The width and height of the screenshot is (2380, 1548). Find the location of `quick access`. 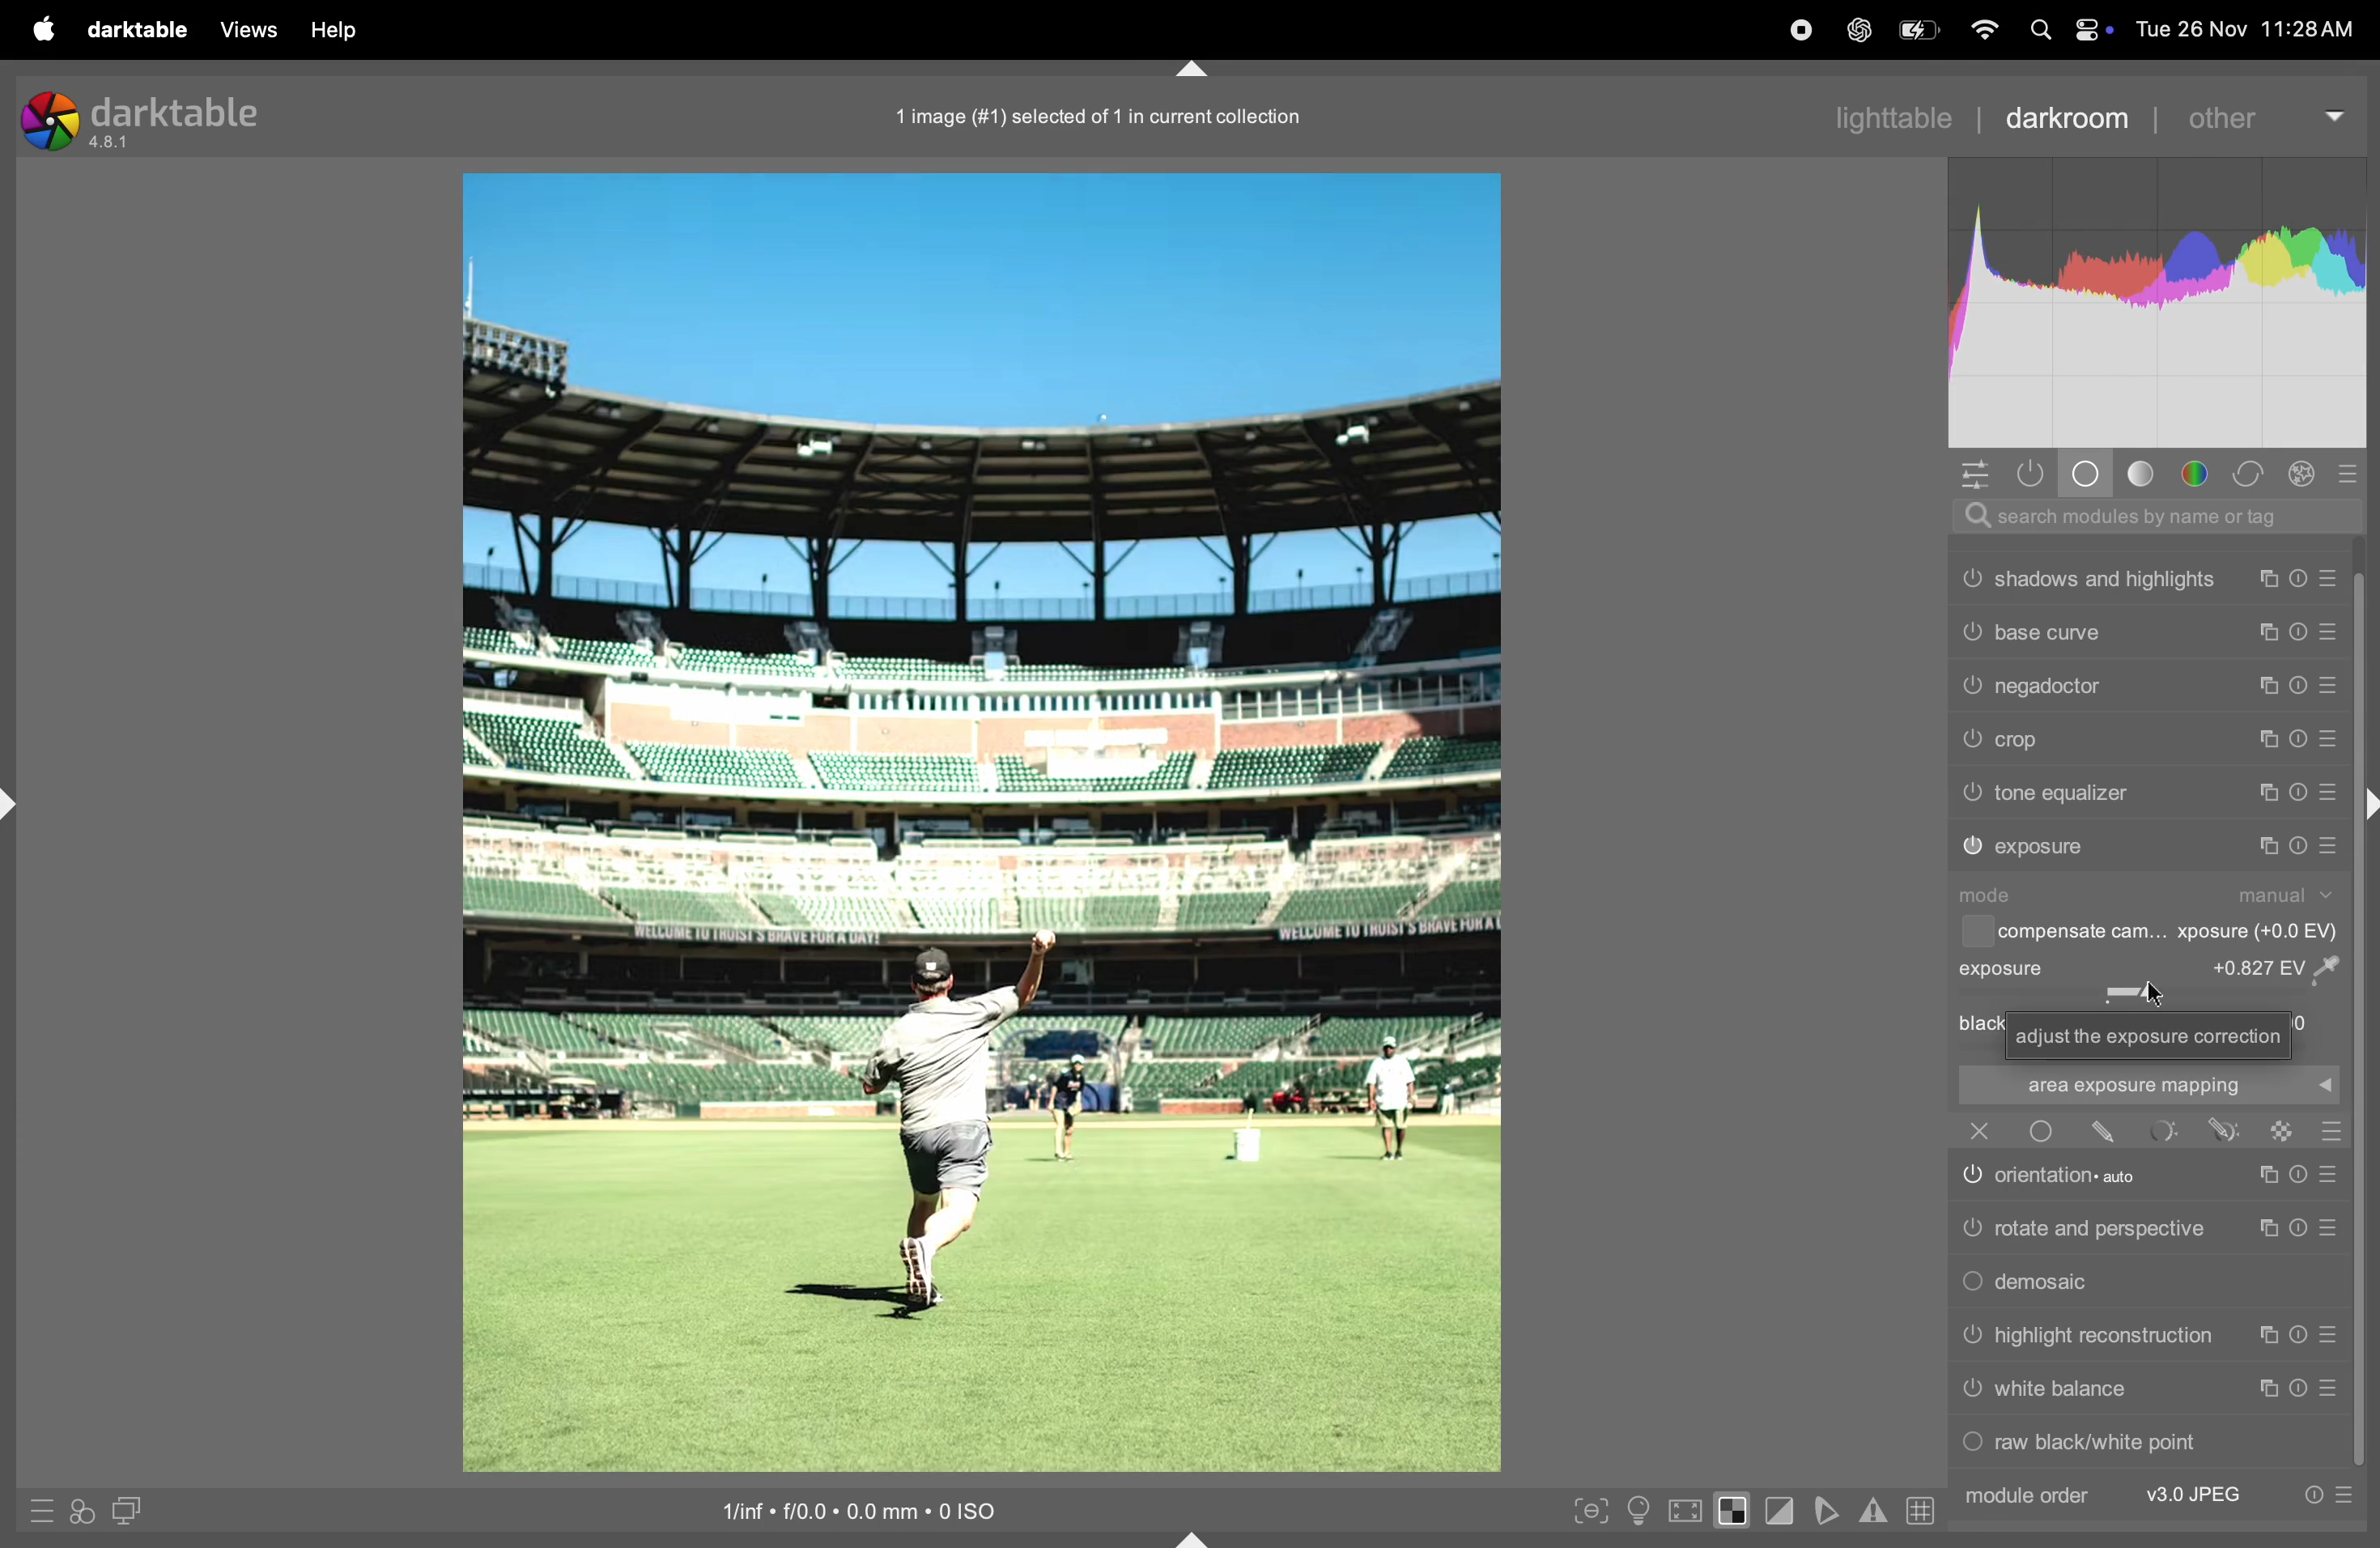

quick access is located at coordinates (82, 1513).